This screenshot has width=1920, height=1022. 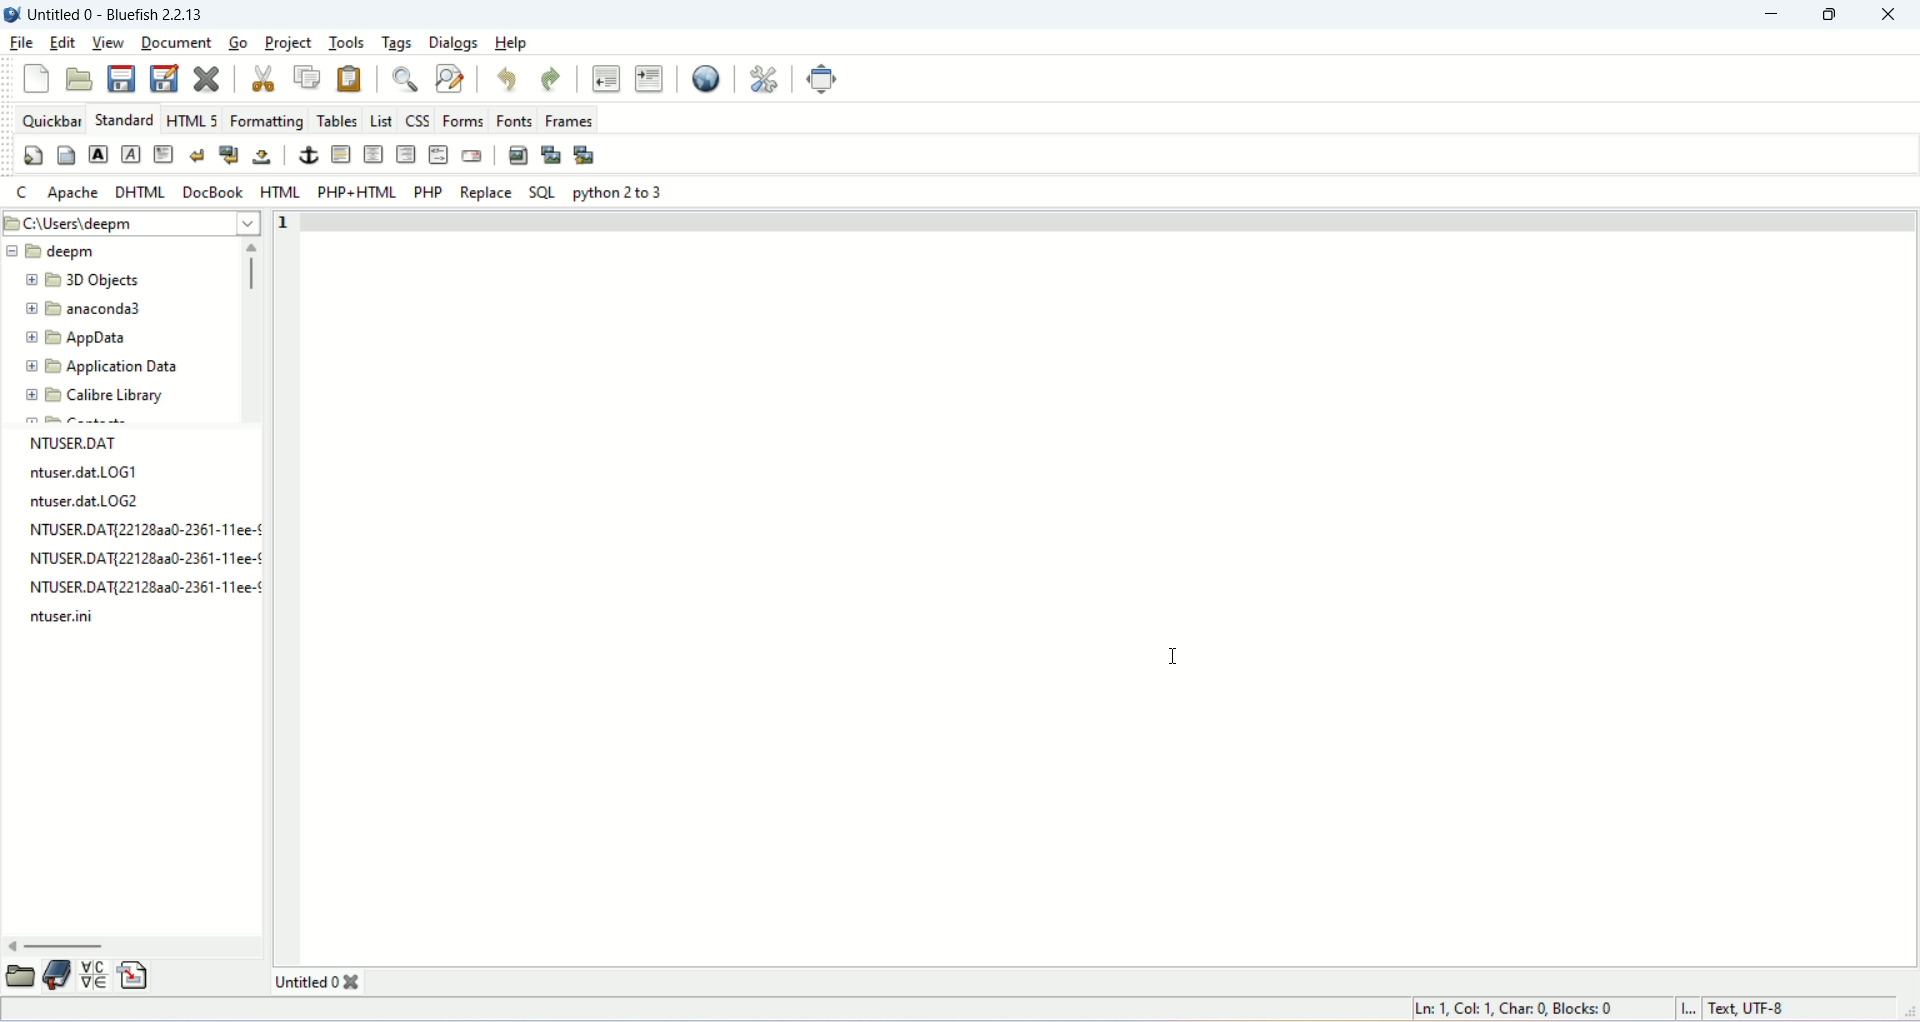 What do you see at coordinates (121, 77) in the screenshot?
I see `save` at bounding box center [121, 77].